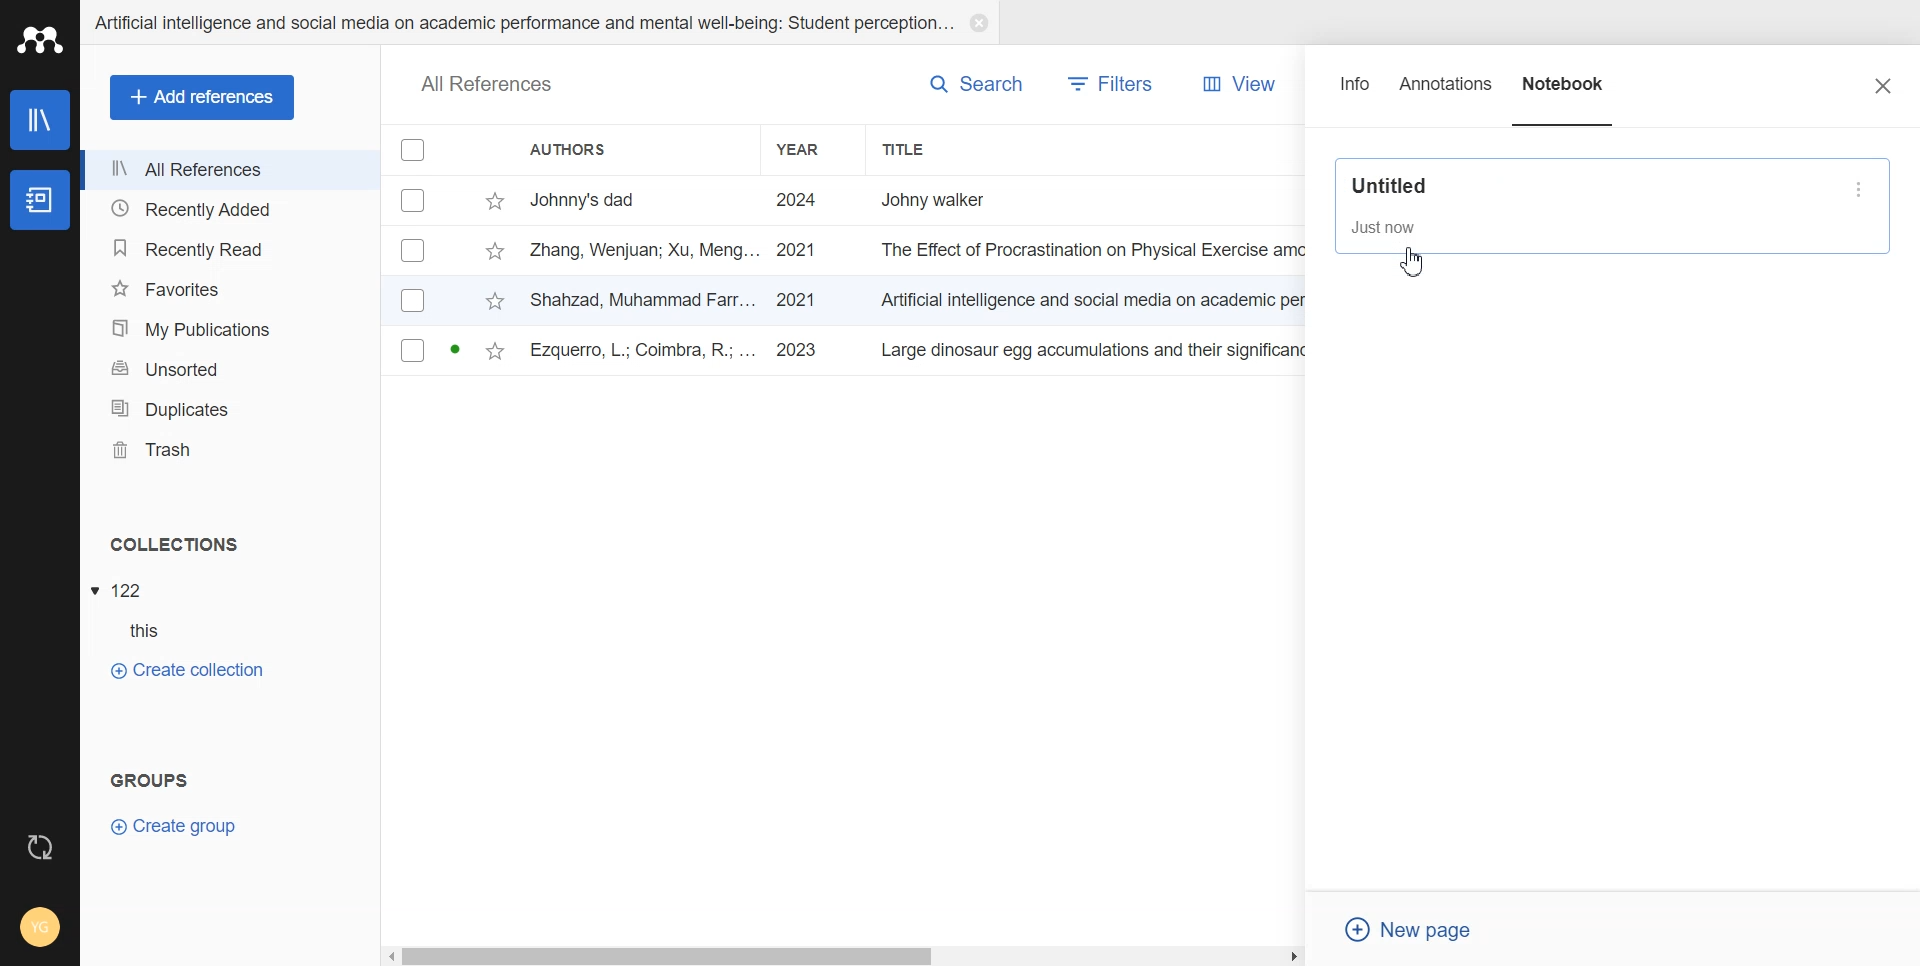 The height and width of the screenshot is (966, 1920). What do you see at coordinates (1413, 259) in the screenshot?
I see `Cursor` at bounding box center [1413, 259].